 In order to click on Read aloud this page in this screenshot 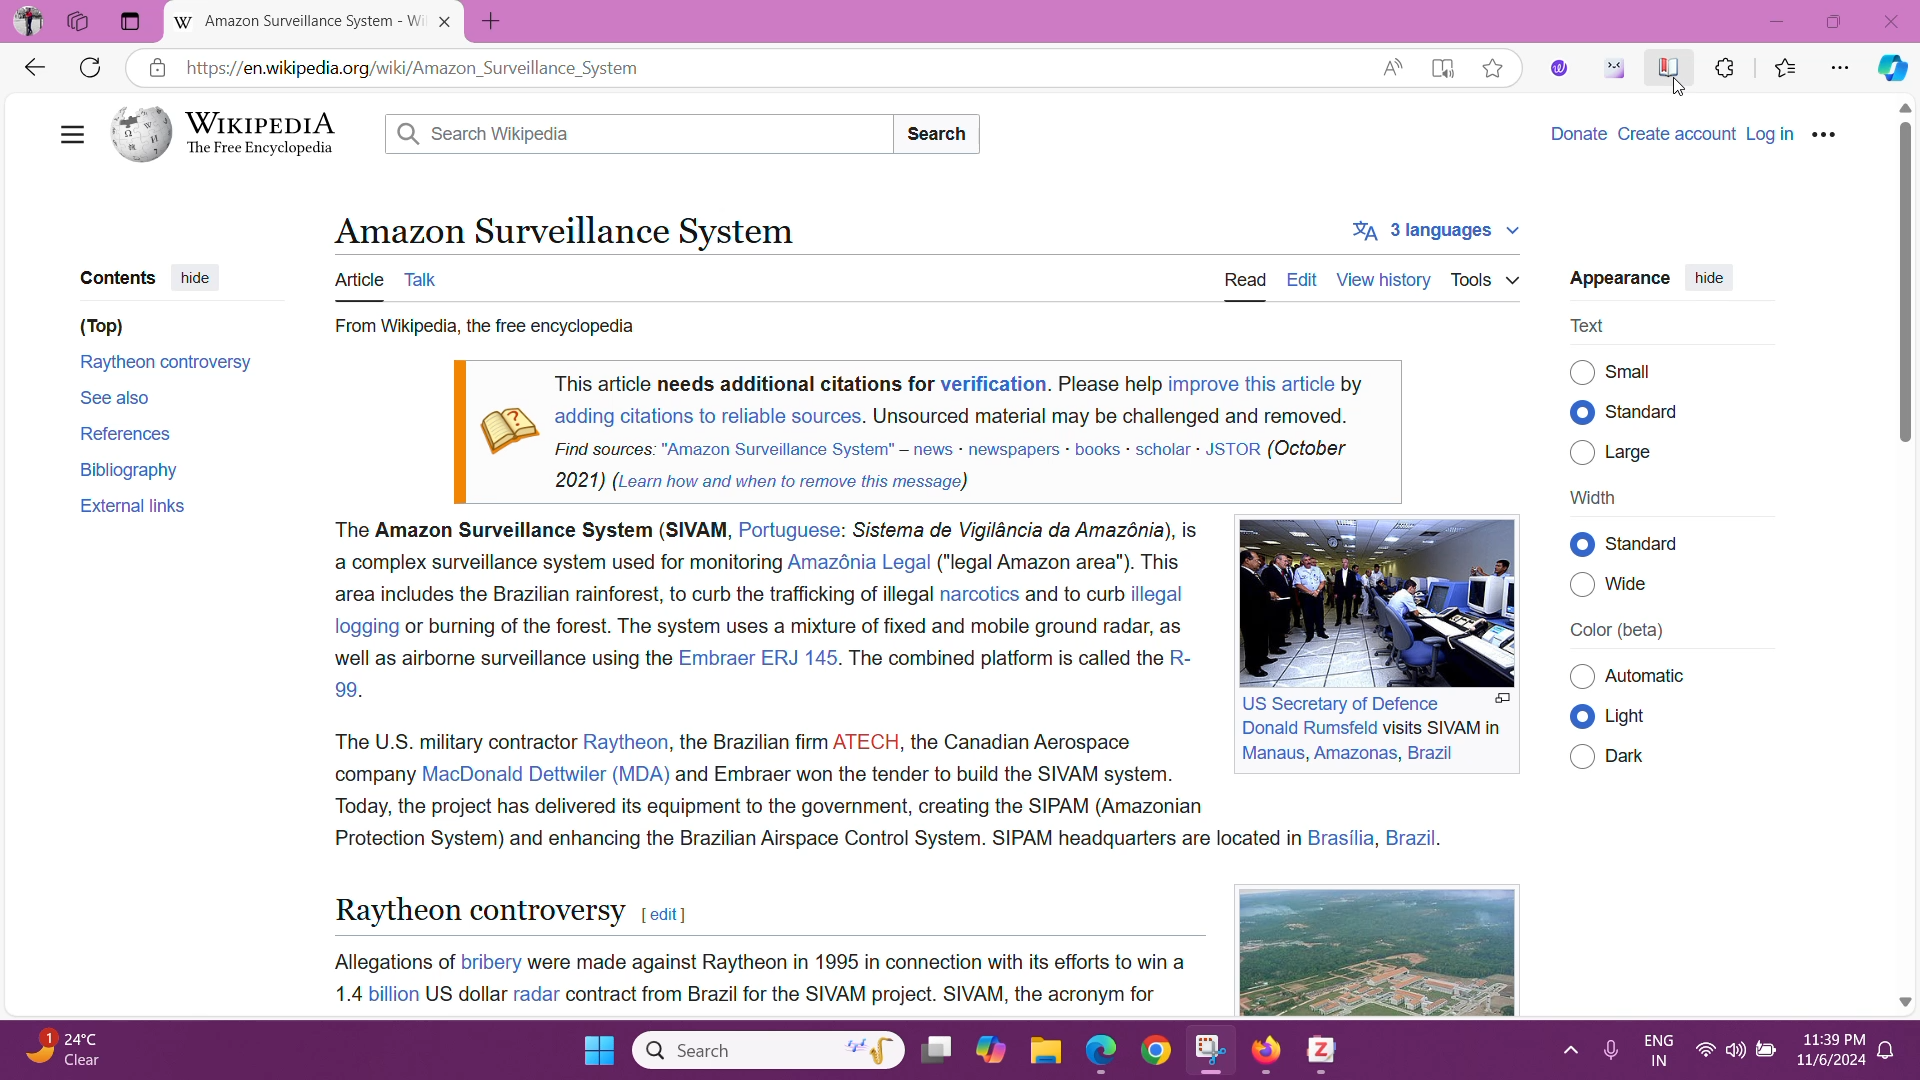, I will do `click(1392, 66)`.